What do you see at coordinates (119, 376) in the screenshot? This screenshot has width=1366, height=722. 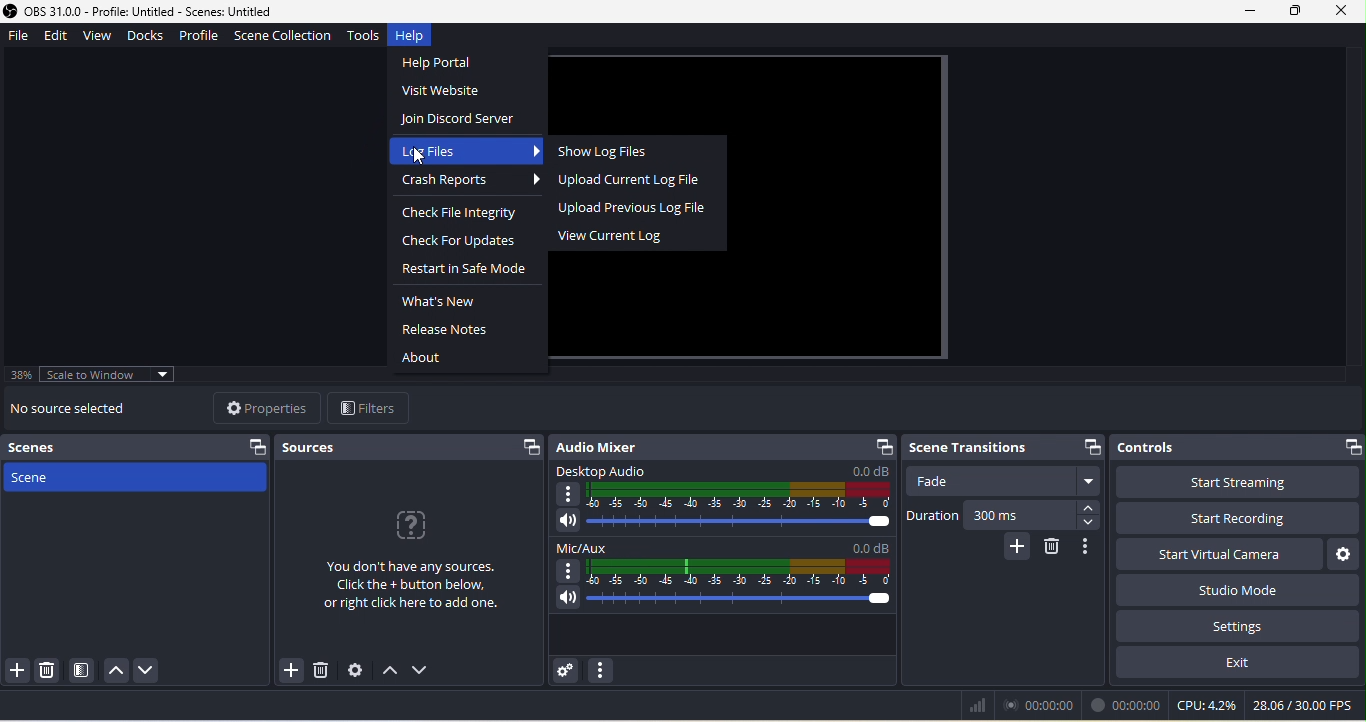 I see `scale to window` at bounding box center [119, 376].